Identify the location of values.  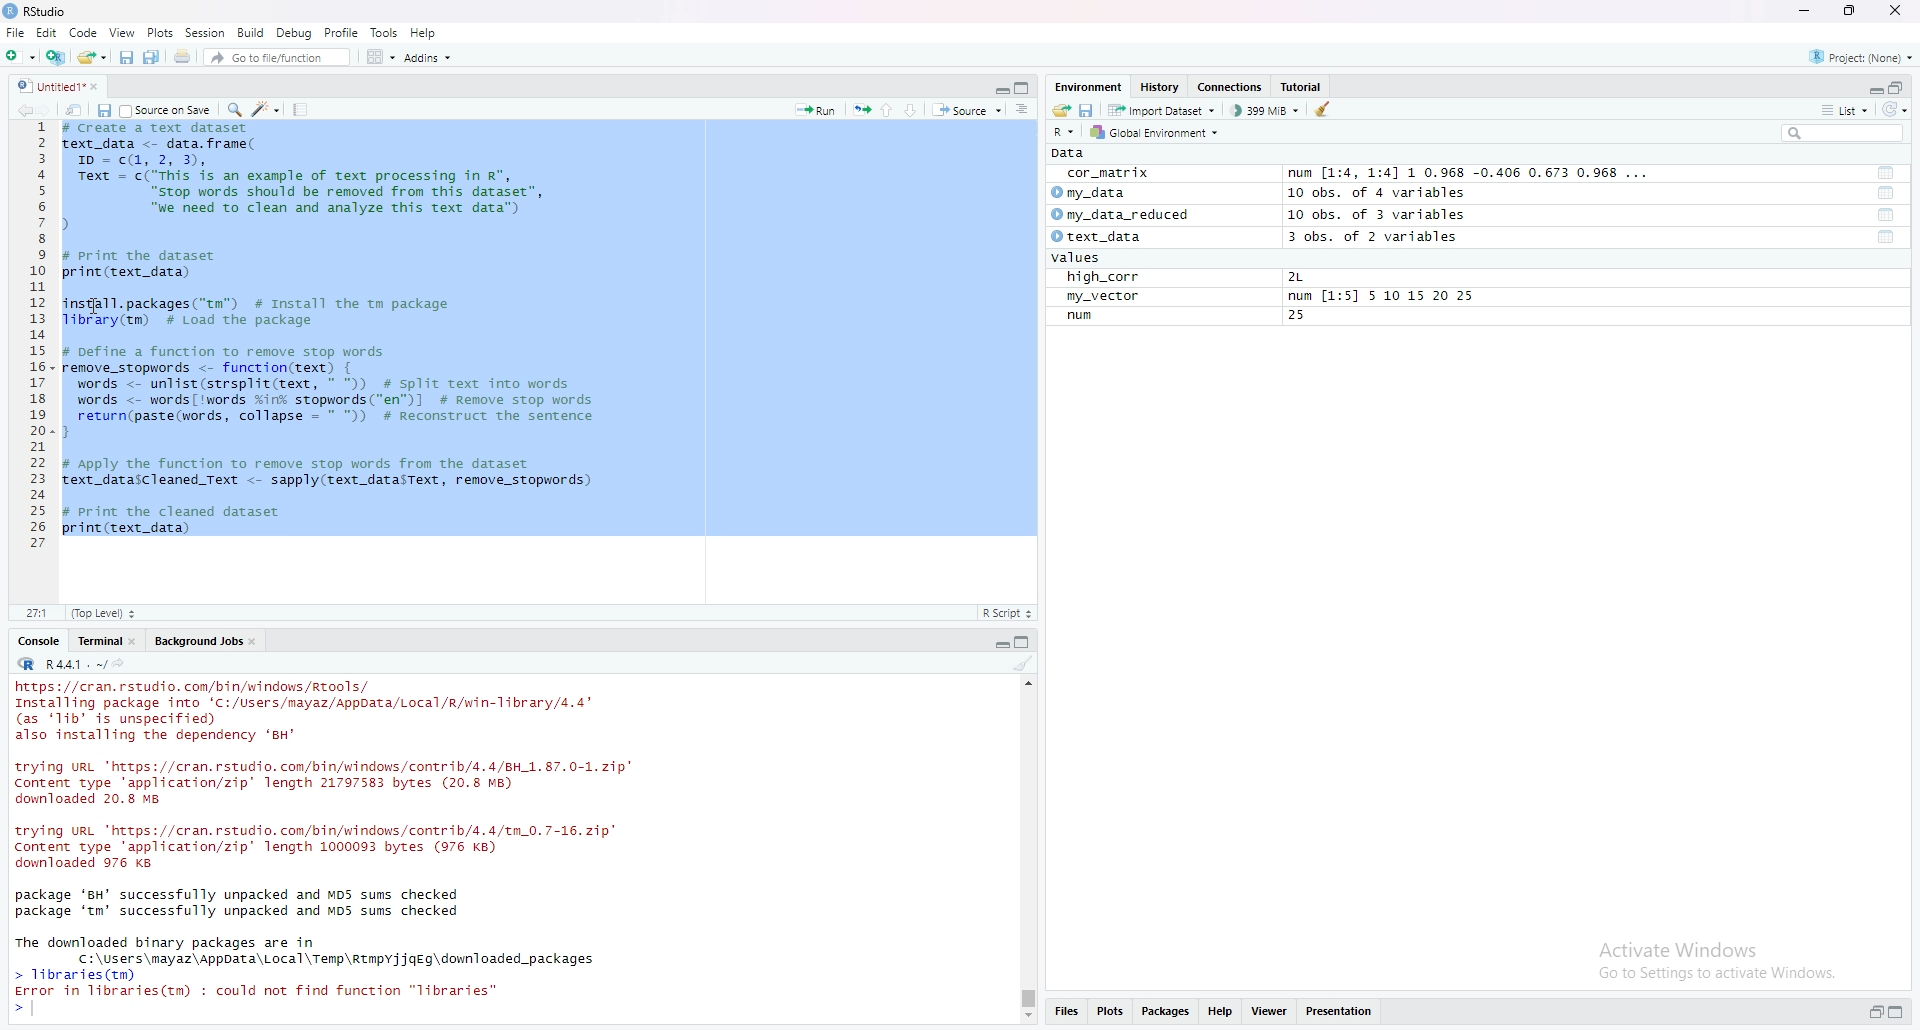
(1071, 259).